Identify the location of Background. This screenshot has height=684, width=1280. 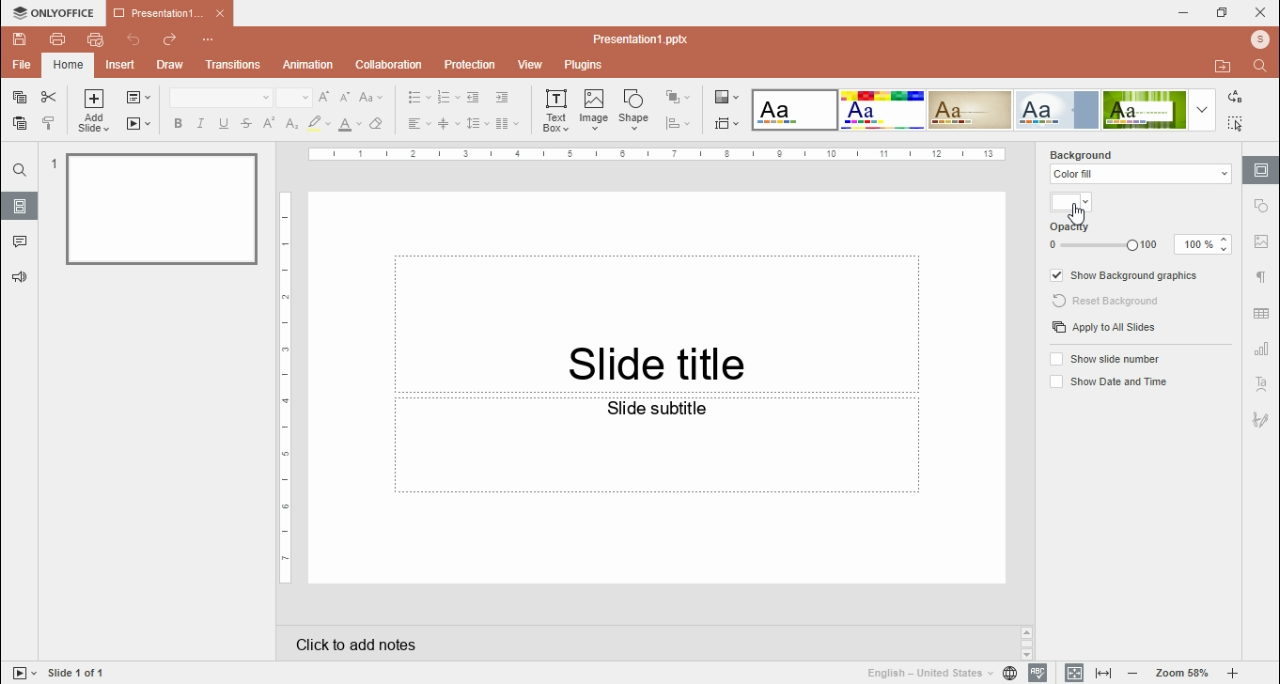
(1100, 153).